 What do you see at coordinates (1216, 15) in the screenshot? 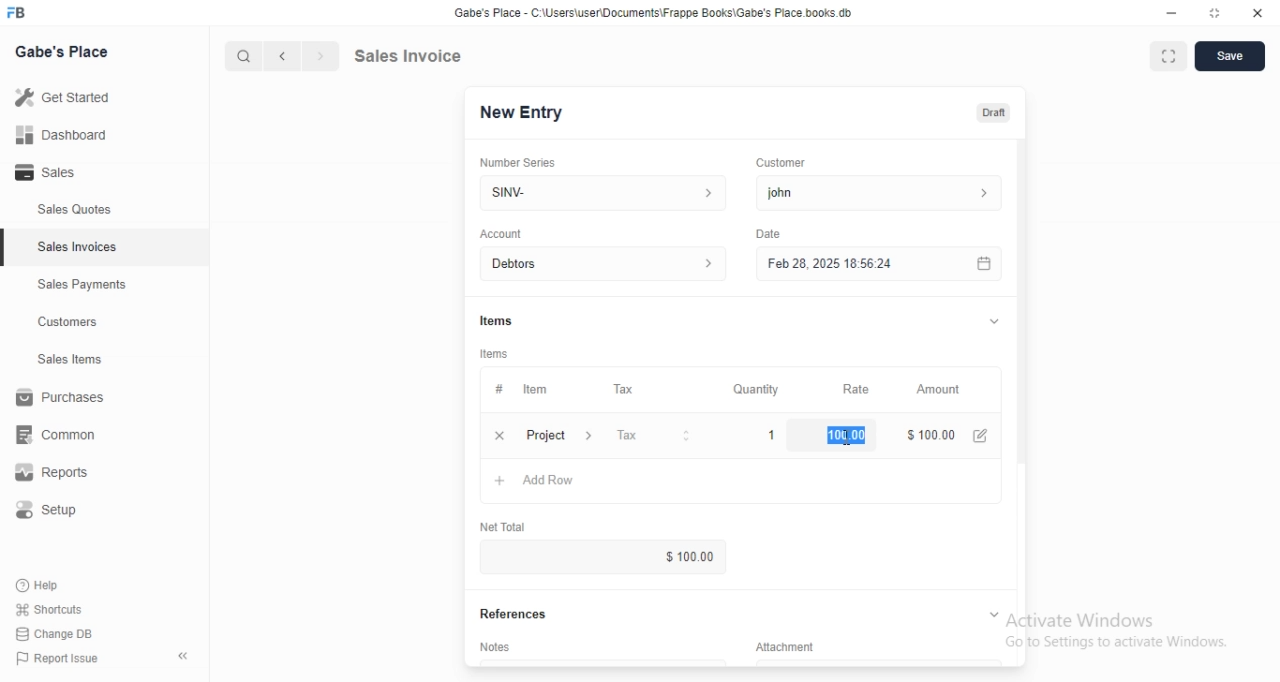
I see `maximize` at bounding box center [1216, 15].